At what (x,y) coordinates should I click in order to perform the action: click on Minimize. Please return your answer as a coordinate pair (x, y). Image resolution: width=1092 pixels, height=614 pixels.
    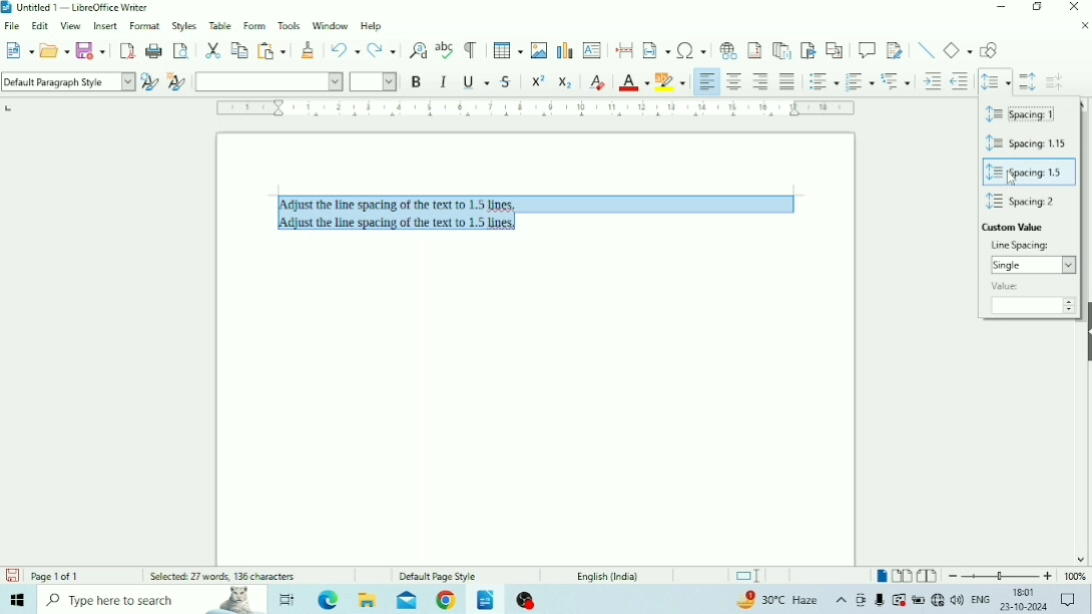
    Looking at the image, I should click on (1001, 7).